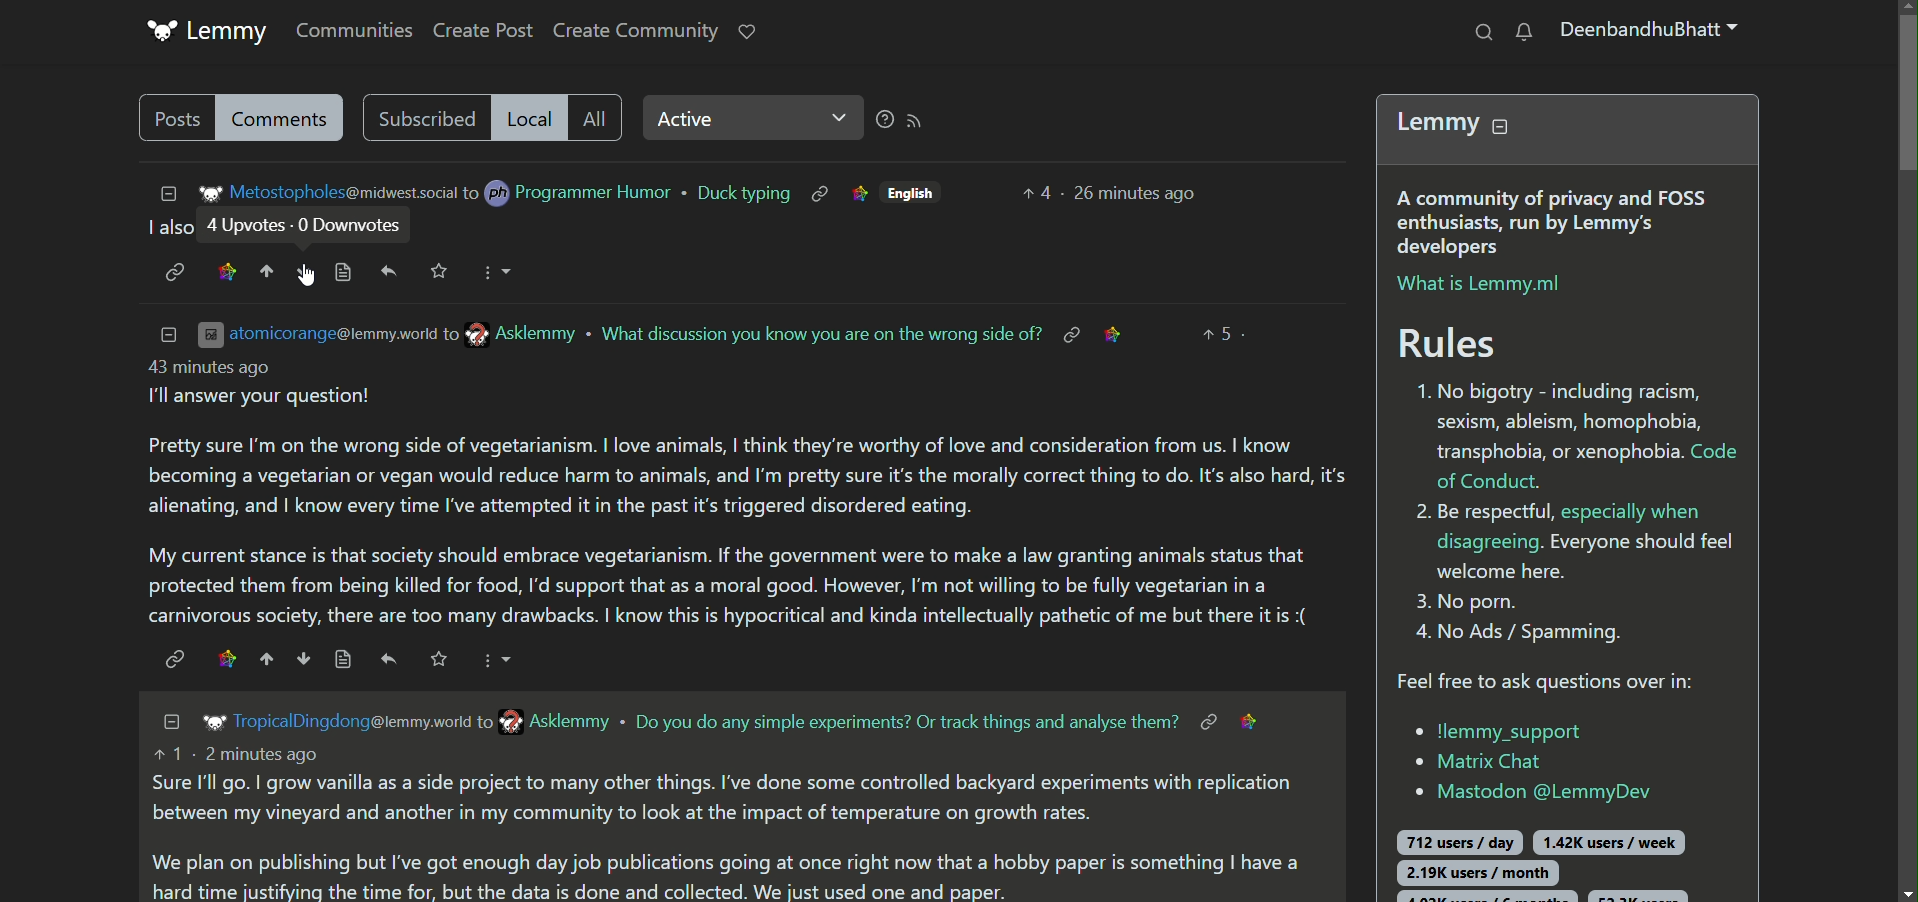 The width and height of the screenshot is (1918, 902). Describe the element at coordinates (635, 32) in the screenshot. I see `create community` at that location.